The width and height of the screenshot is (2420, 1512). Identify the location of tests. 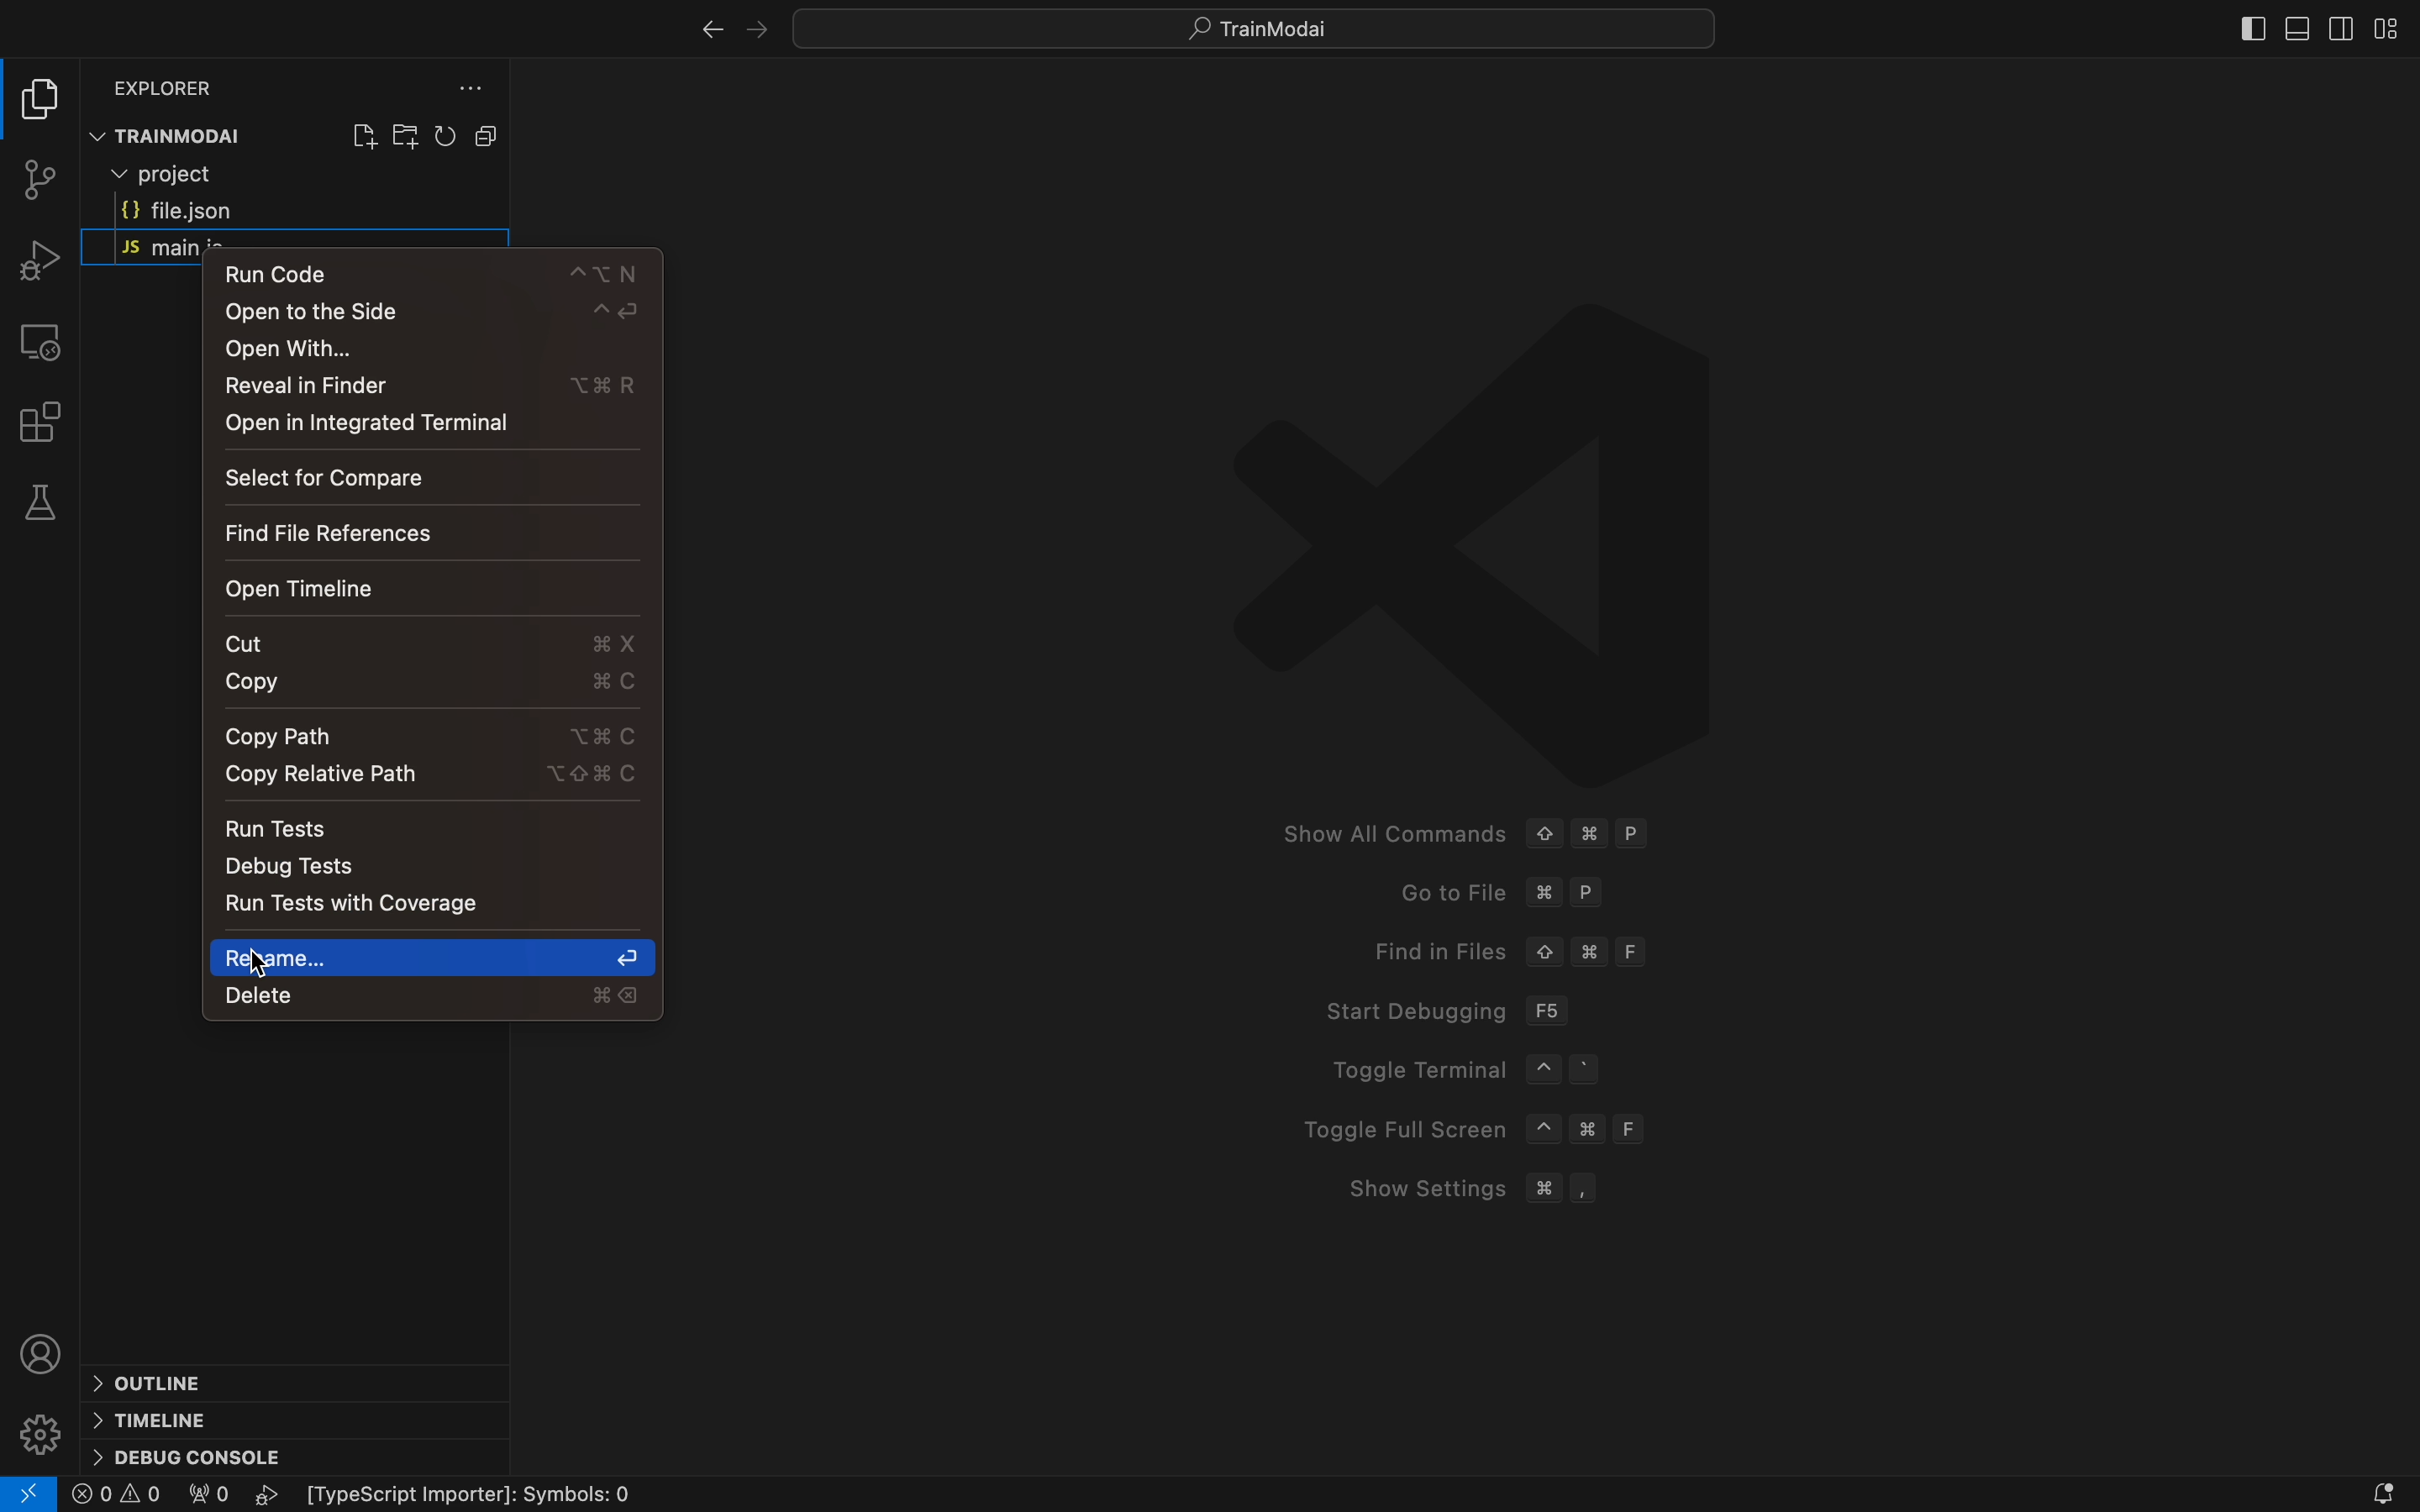
(40, 498).